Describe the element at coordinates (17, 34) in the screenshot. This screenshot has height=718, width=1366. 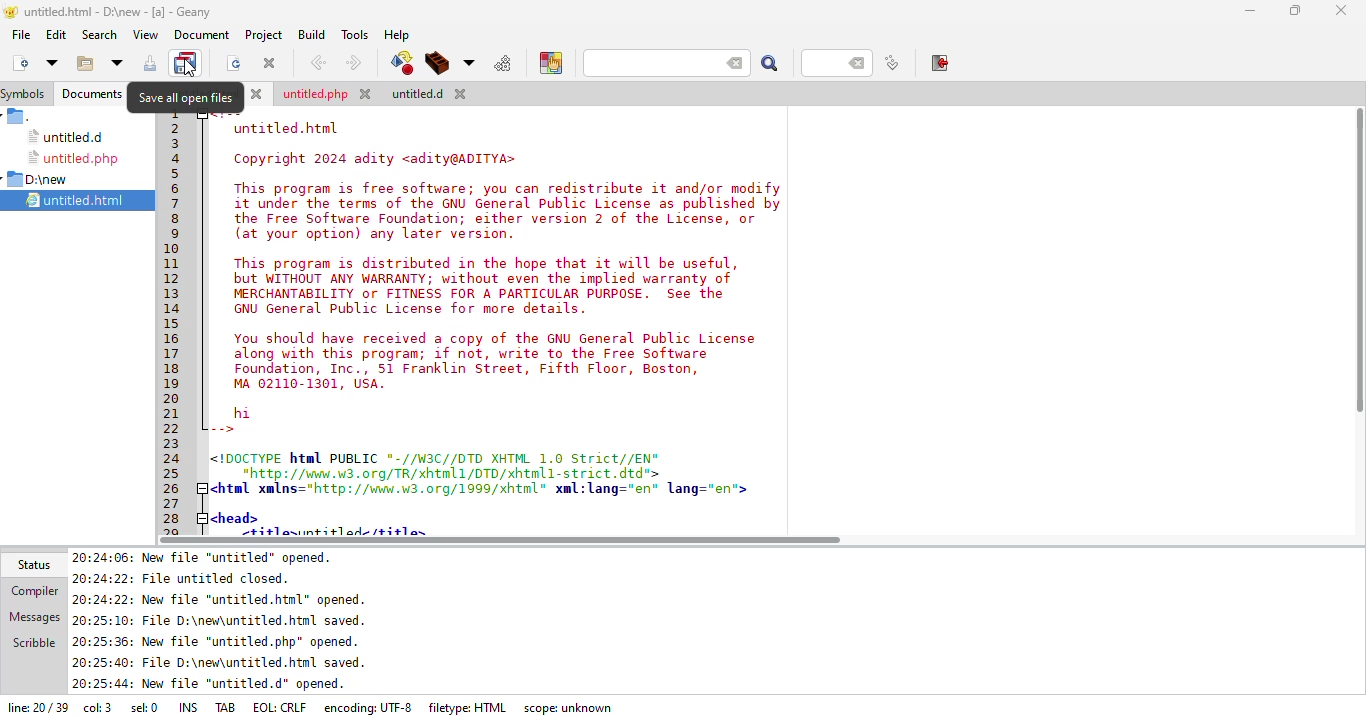
I see `file` at that location.